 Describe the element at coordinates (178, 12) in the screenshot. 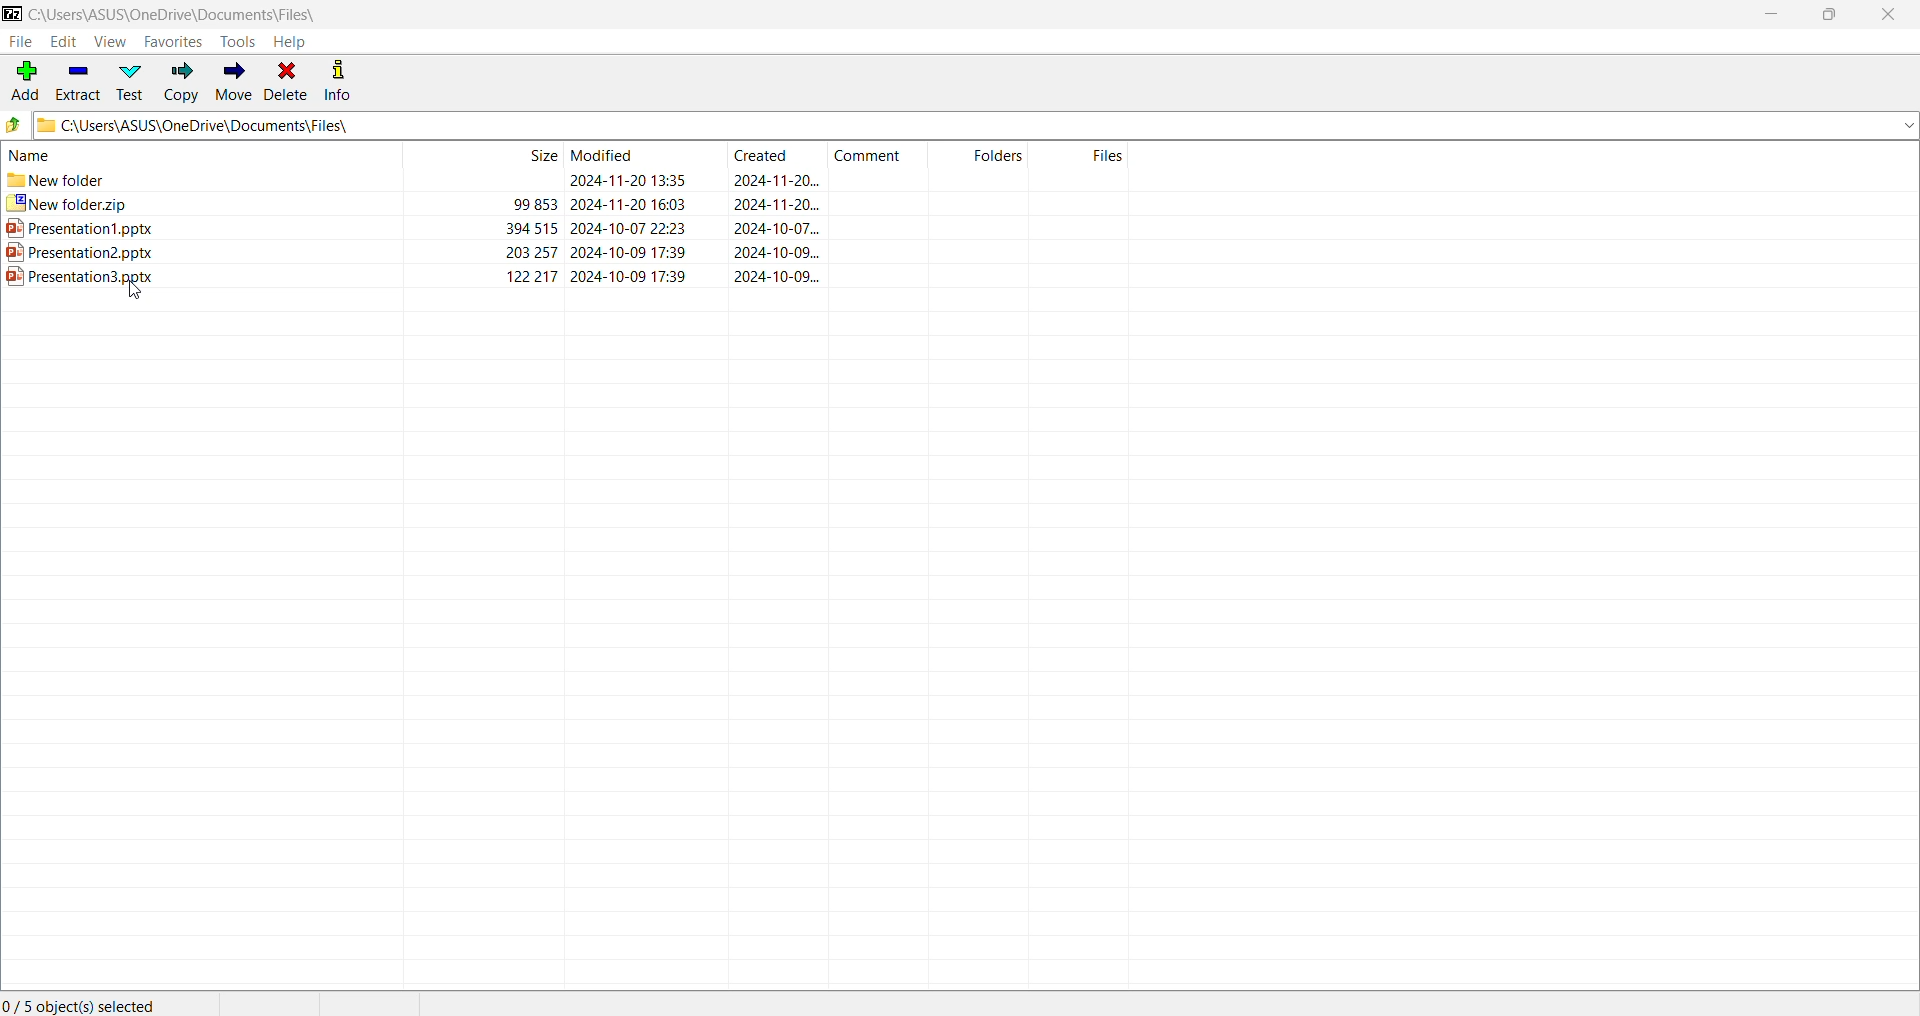

I see `Current Folder Path` at that location.